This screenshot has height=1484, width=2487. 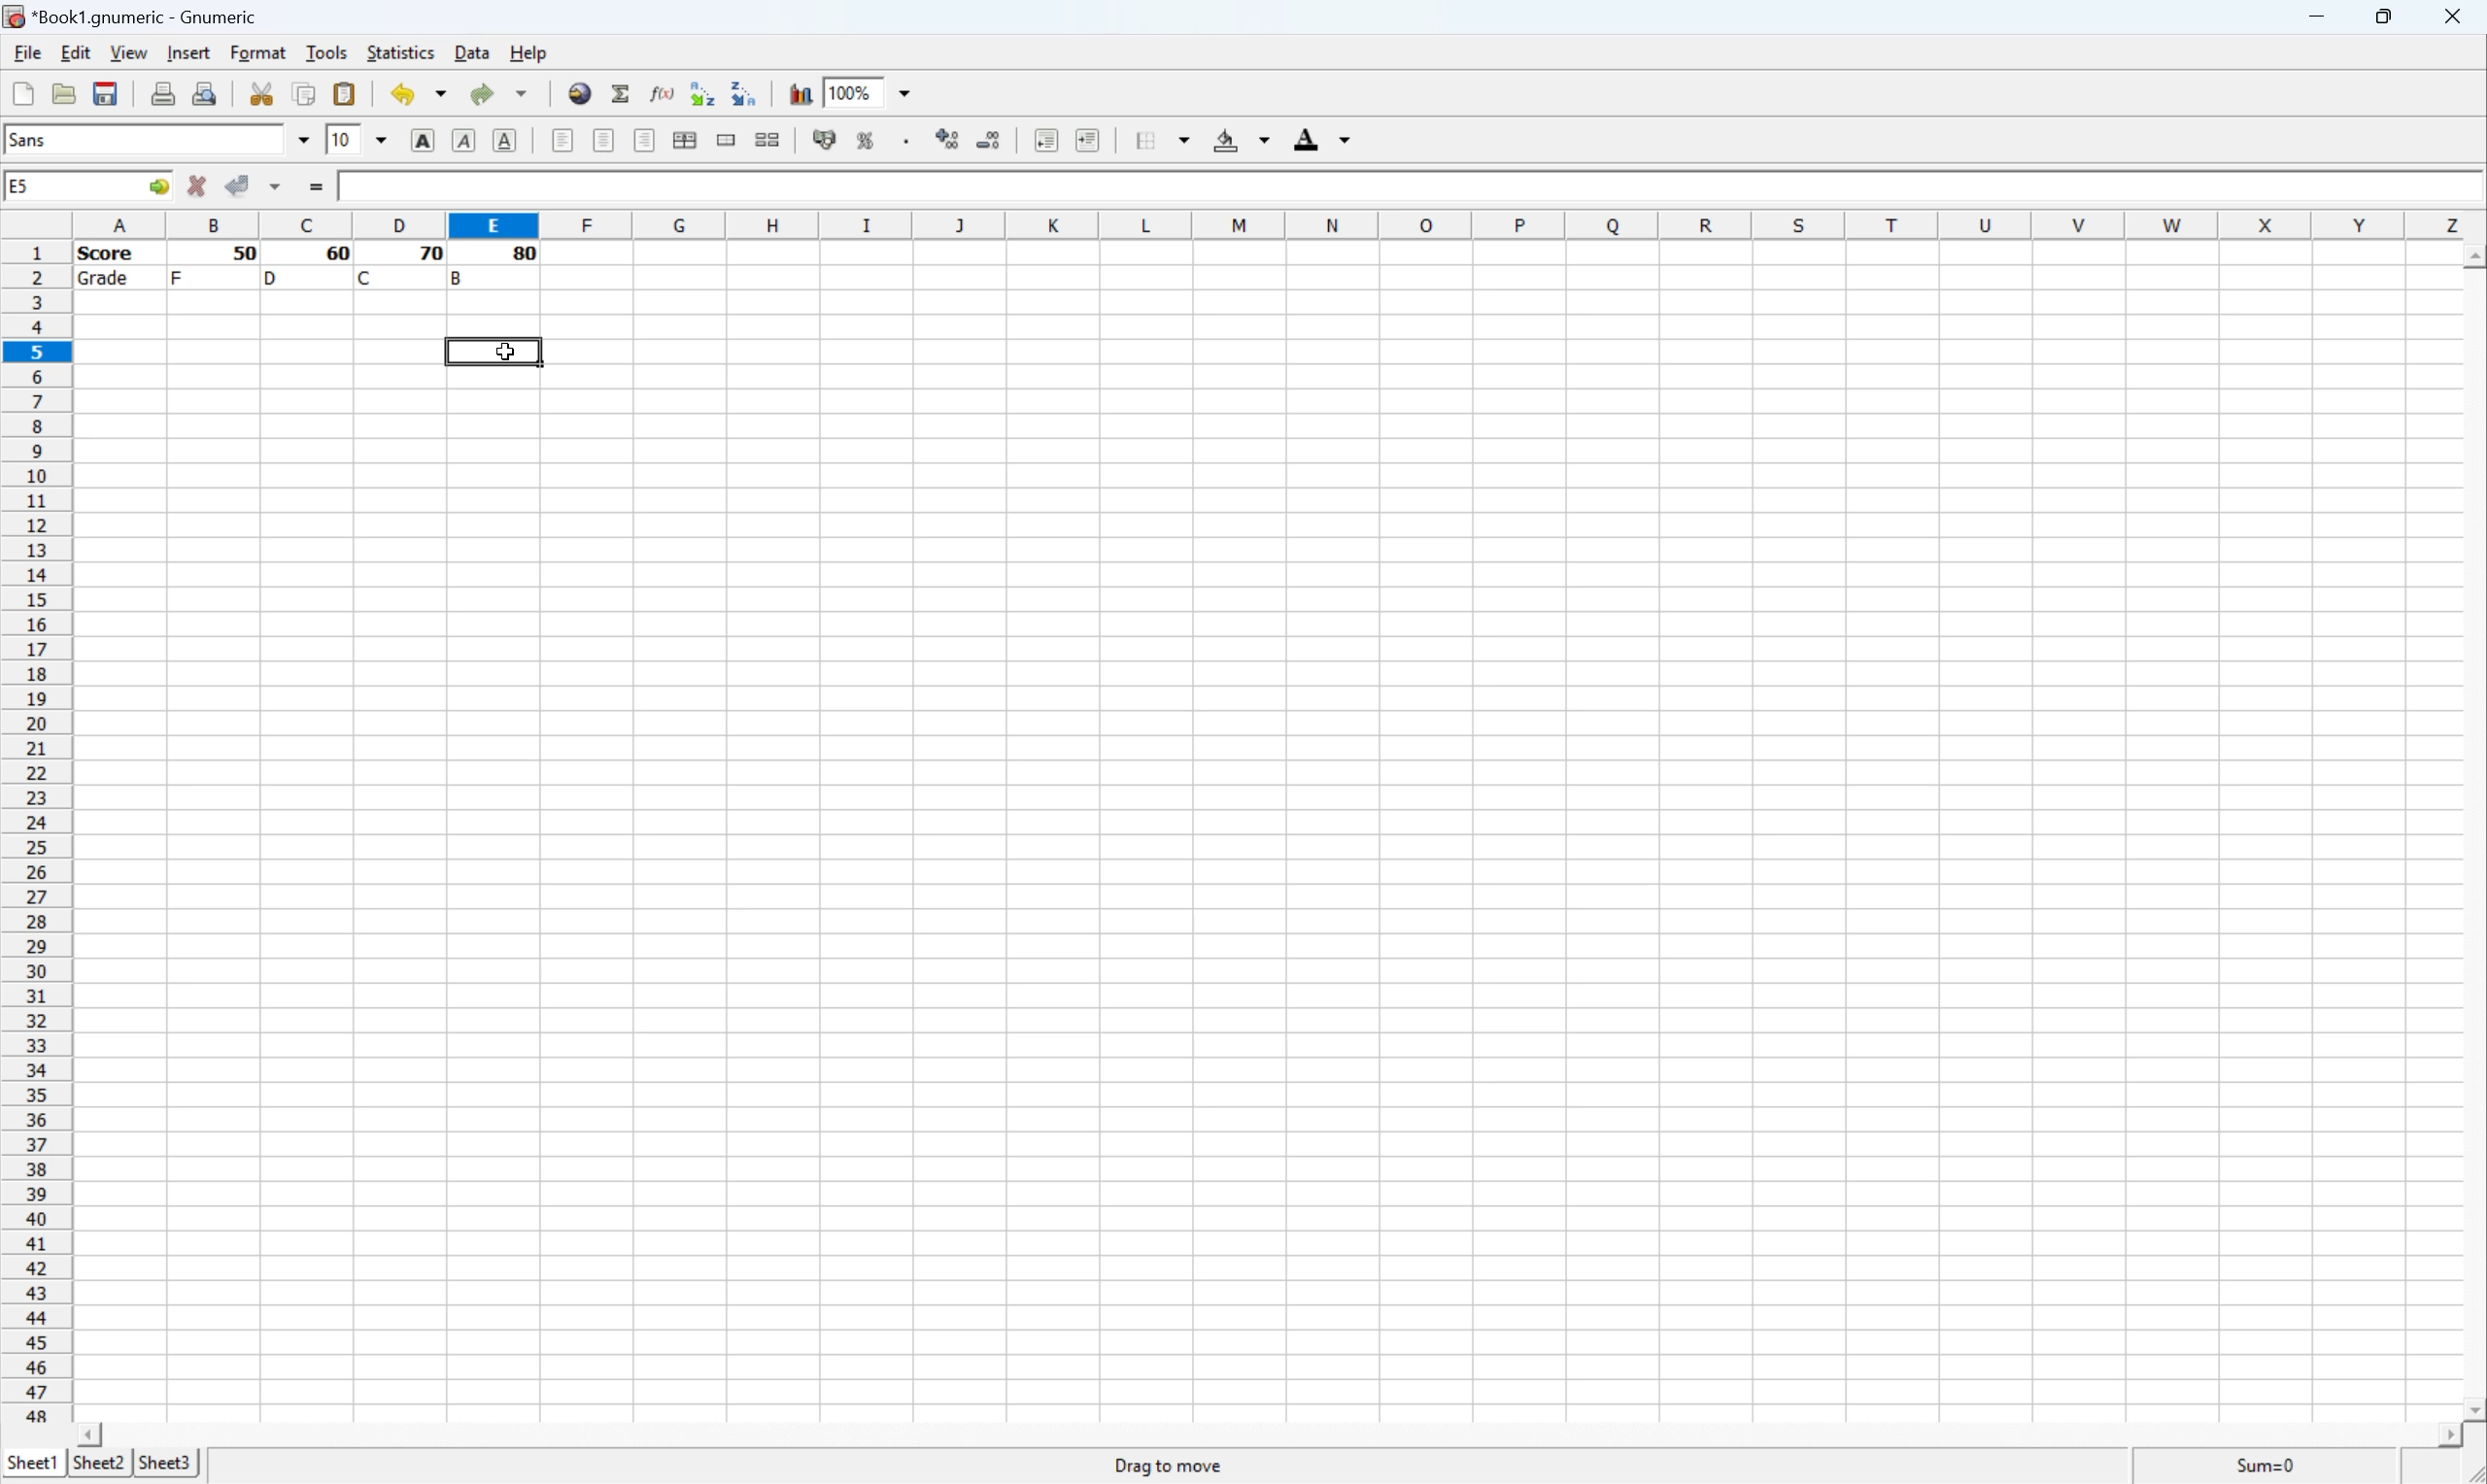 I want to click on Sans, so click(x=56, y=142).